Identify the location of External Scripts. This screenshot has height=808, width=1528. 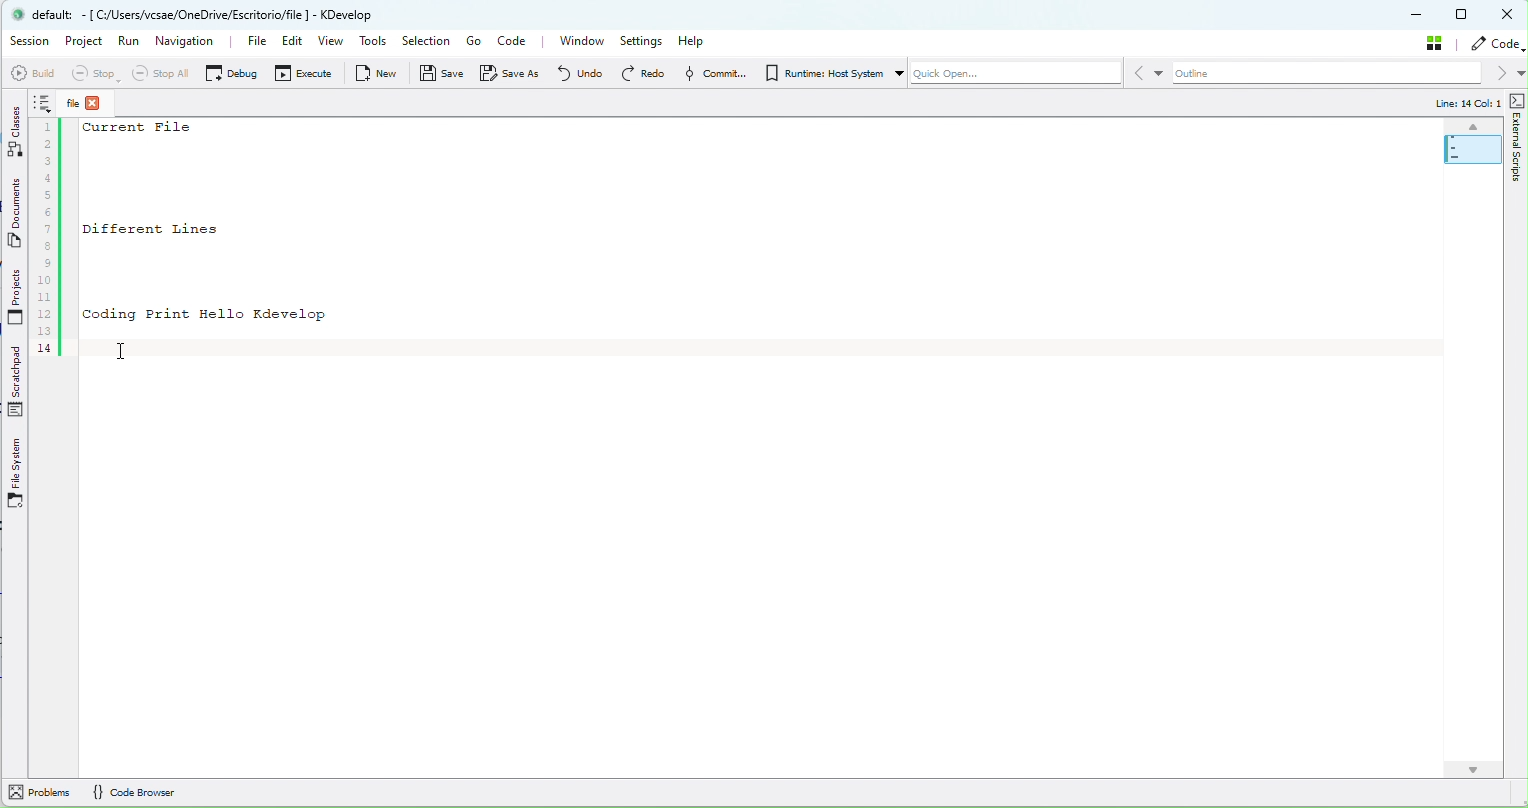
(1518, 163).